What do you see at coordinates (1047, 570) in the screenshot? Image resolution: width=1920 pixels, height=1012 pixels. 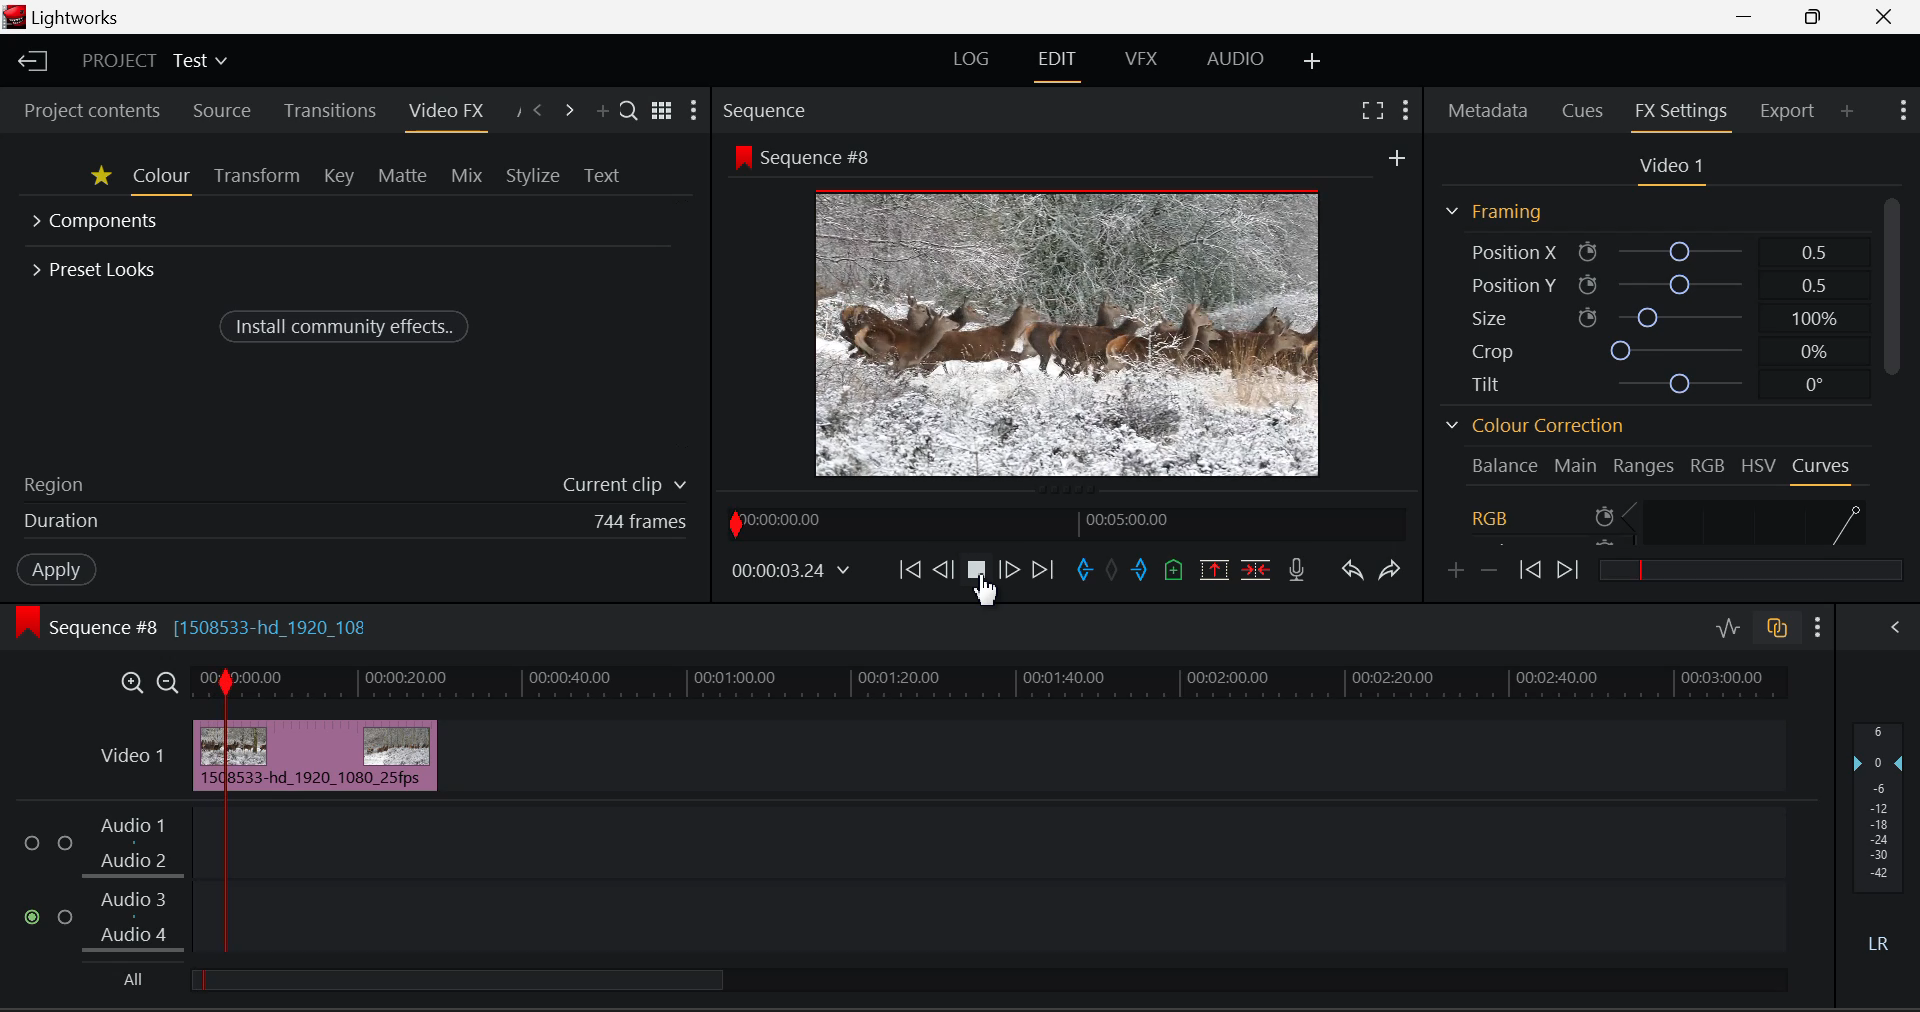 I see `To End` at bounding box center [1047, 570].